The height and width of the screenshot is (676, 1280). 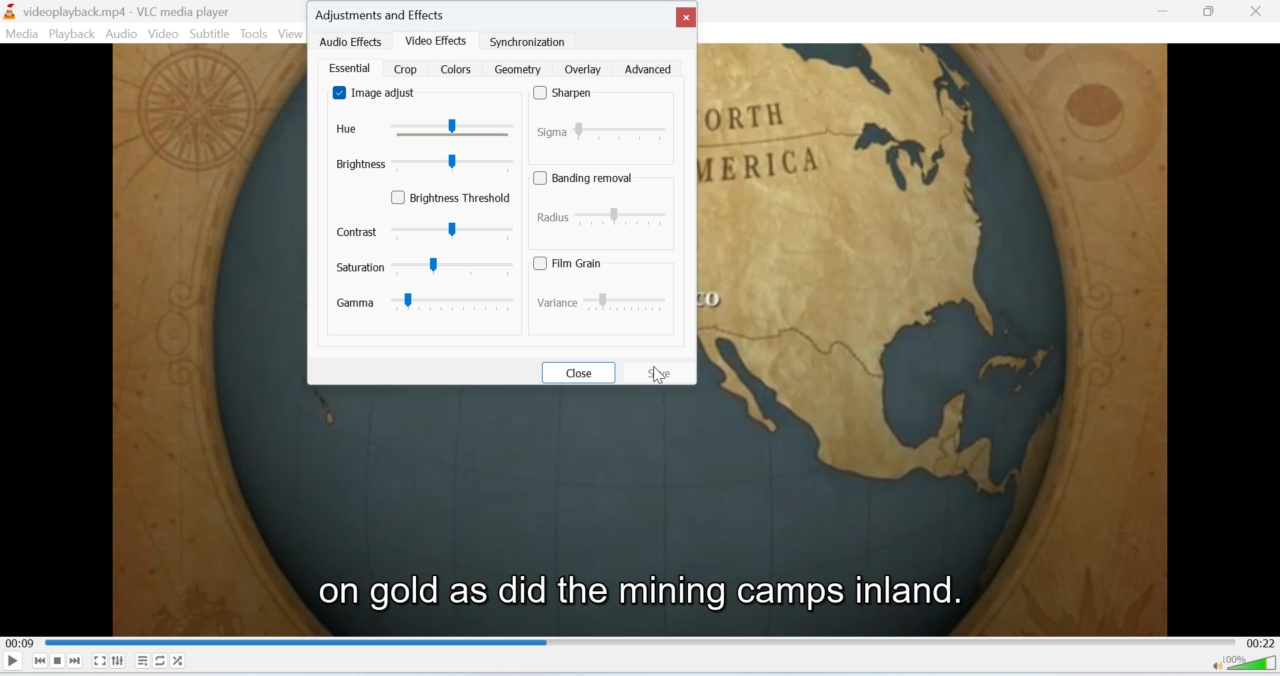 What do you see at coordinates (649, 70) in the screenshot?
I see `advanced` at bounding box center [649, 70].